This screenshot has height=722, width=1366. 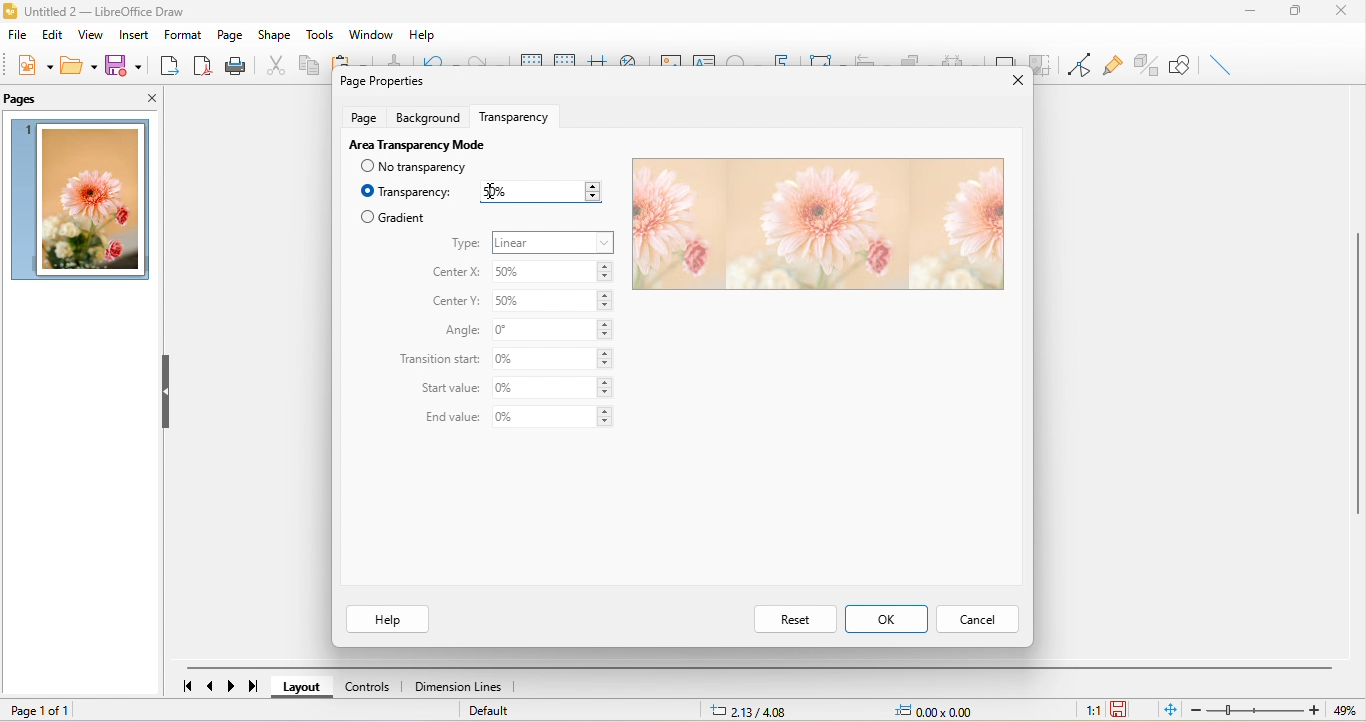 What do you see at coordinates (372, 687) in the screenshot?
I see `controls` at bounding box center [372, 687].